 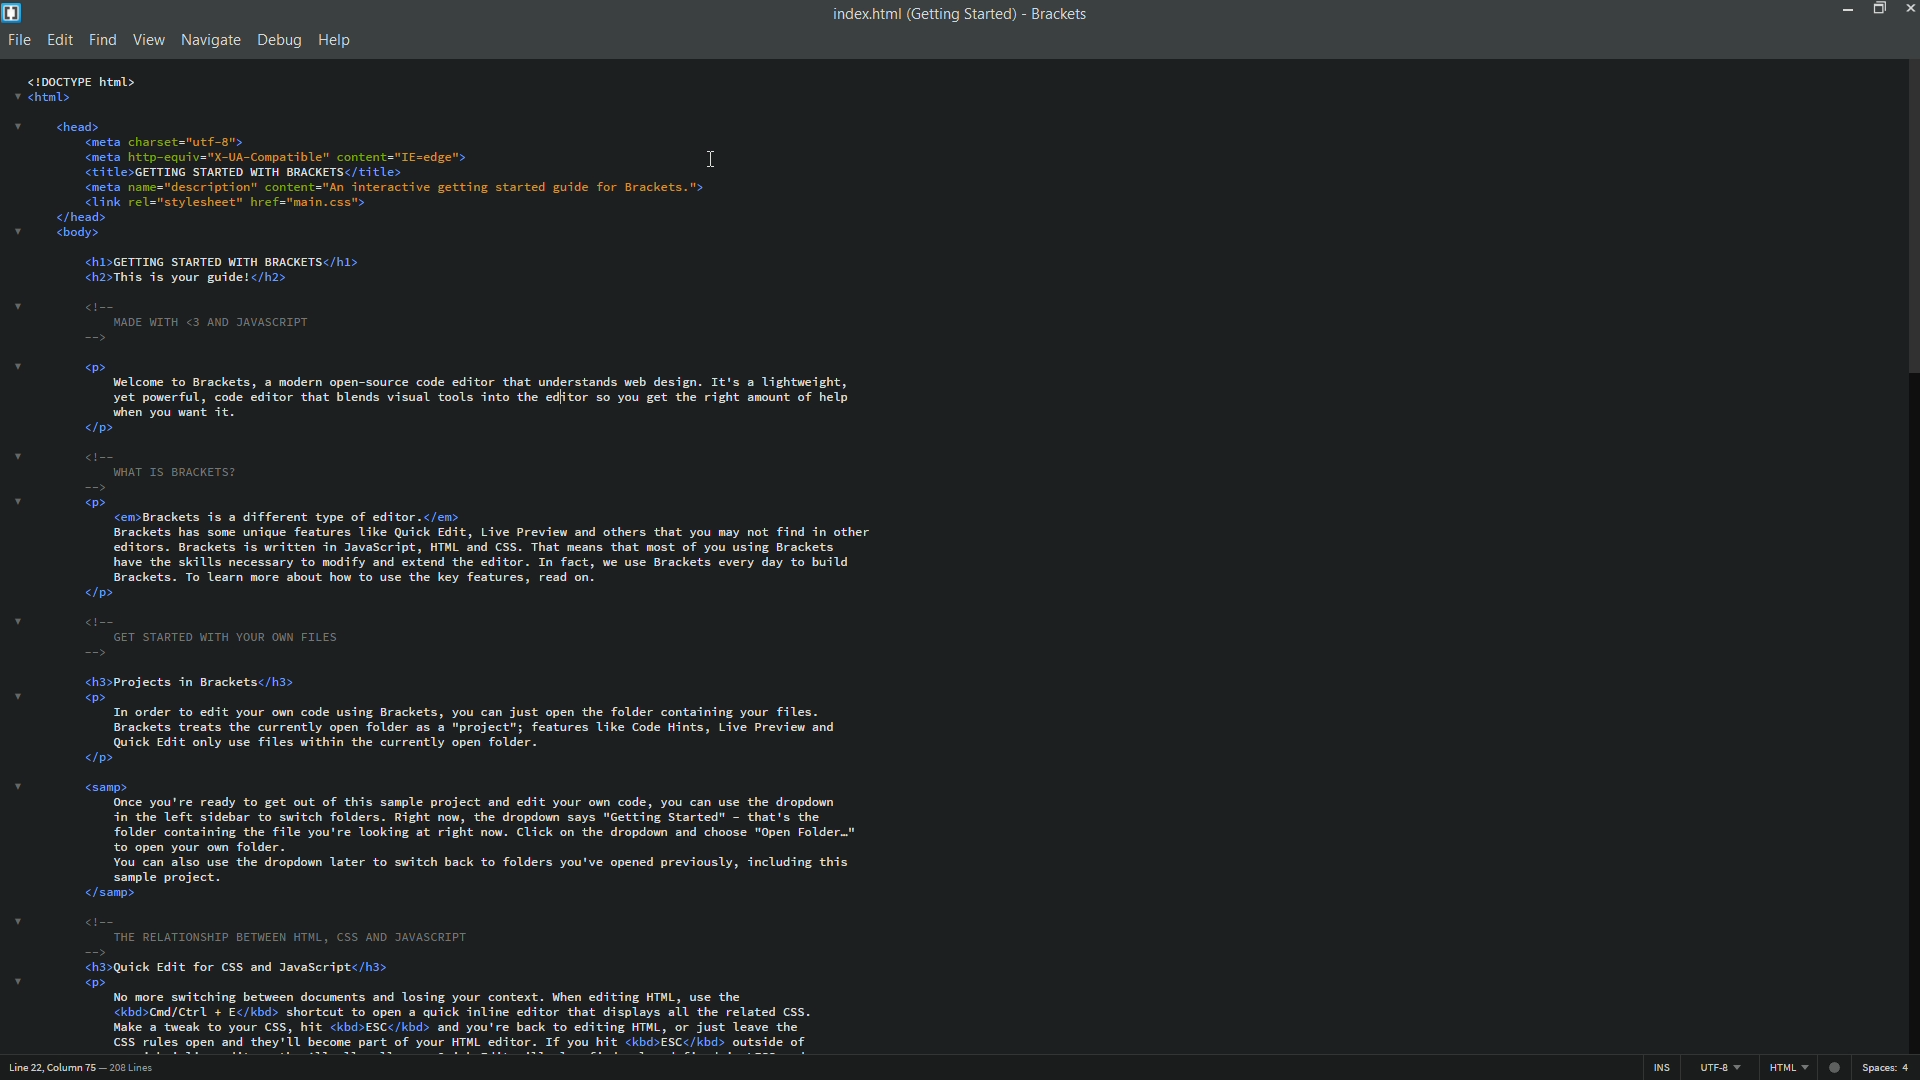 What do you see at coordinates (1877, 8) in the screenshot?
I see `maximize` at bounding box center [1877, 8].